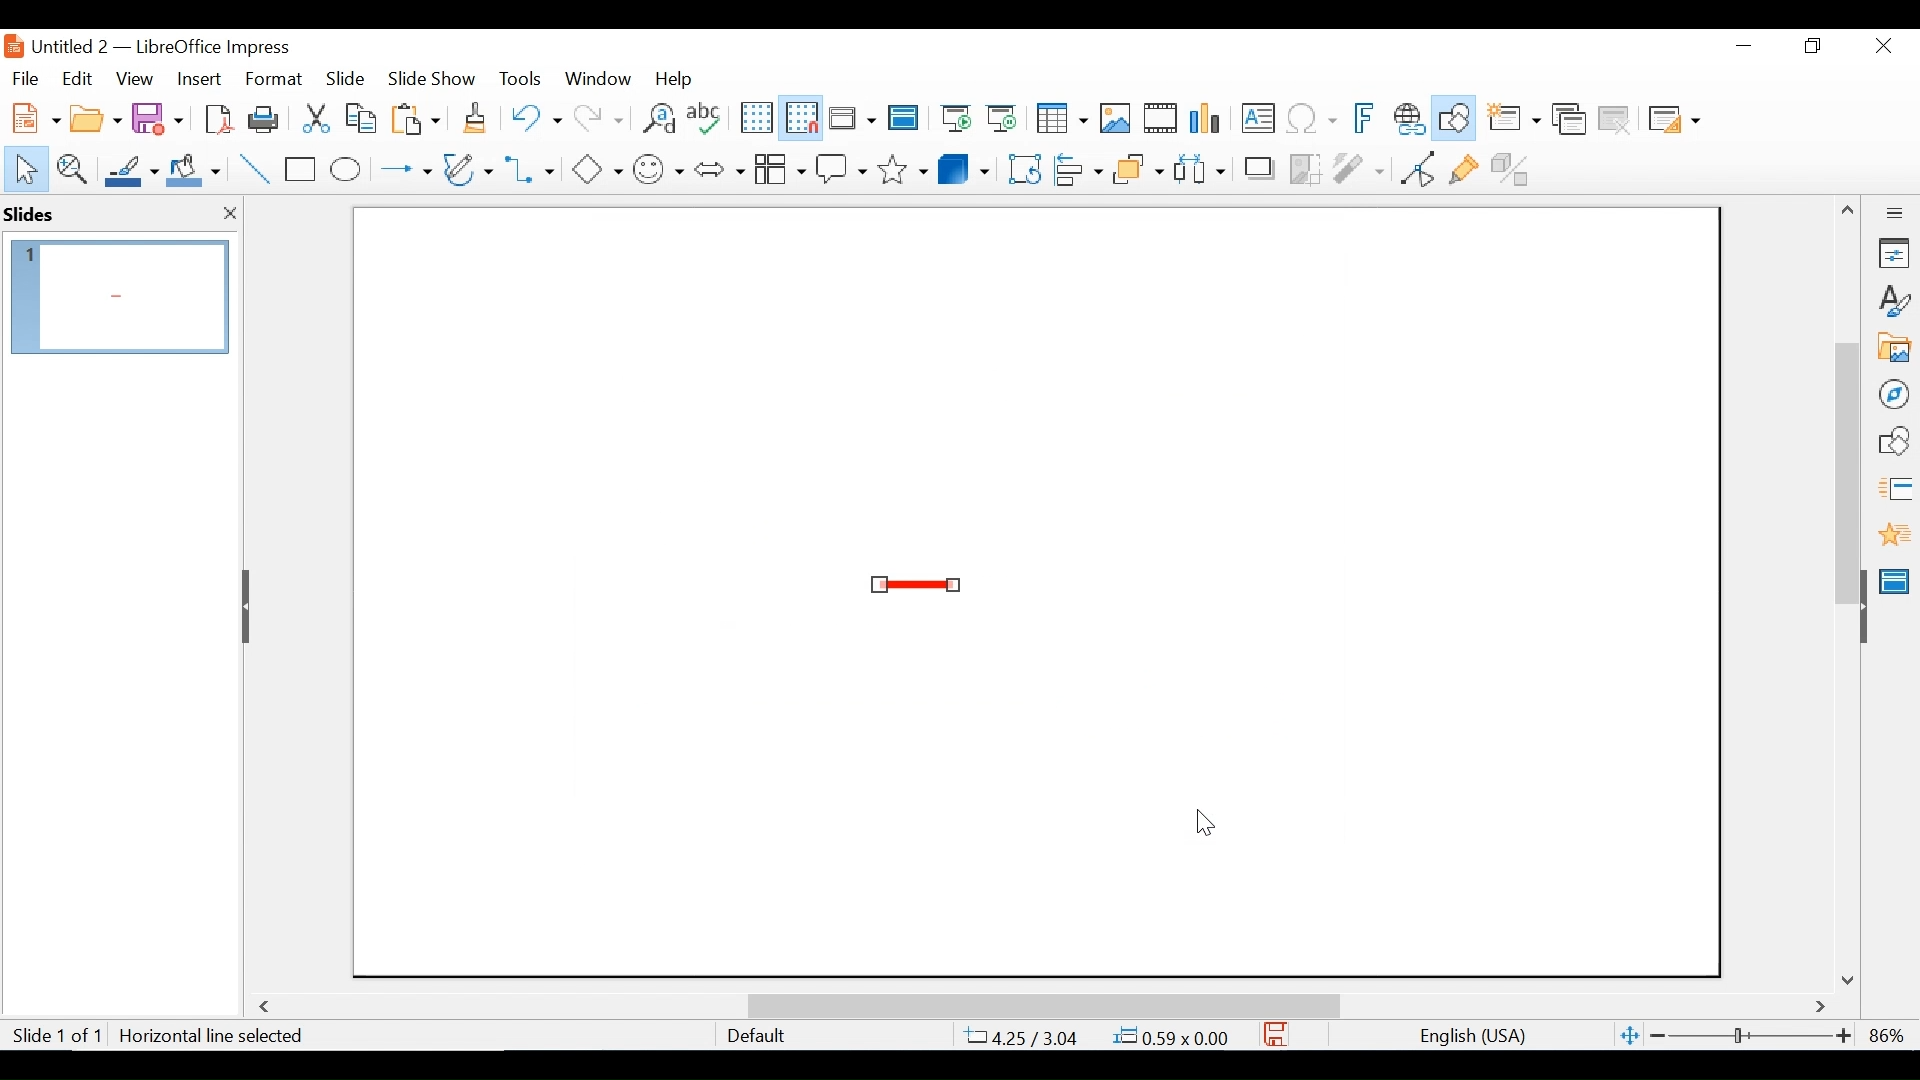  What do you see at coordinates (520, 78) in the screenshot?
I see `Tools` at bounding box center [520, 78].